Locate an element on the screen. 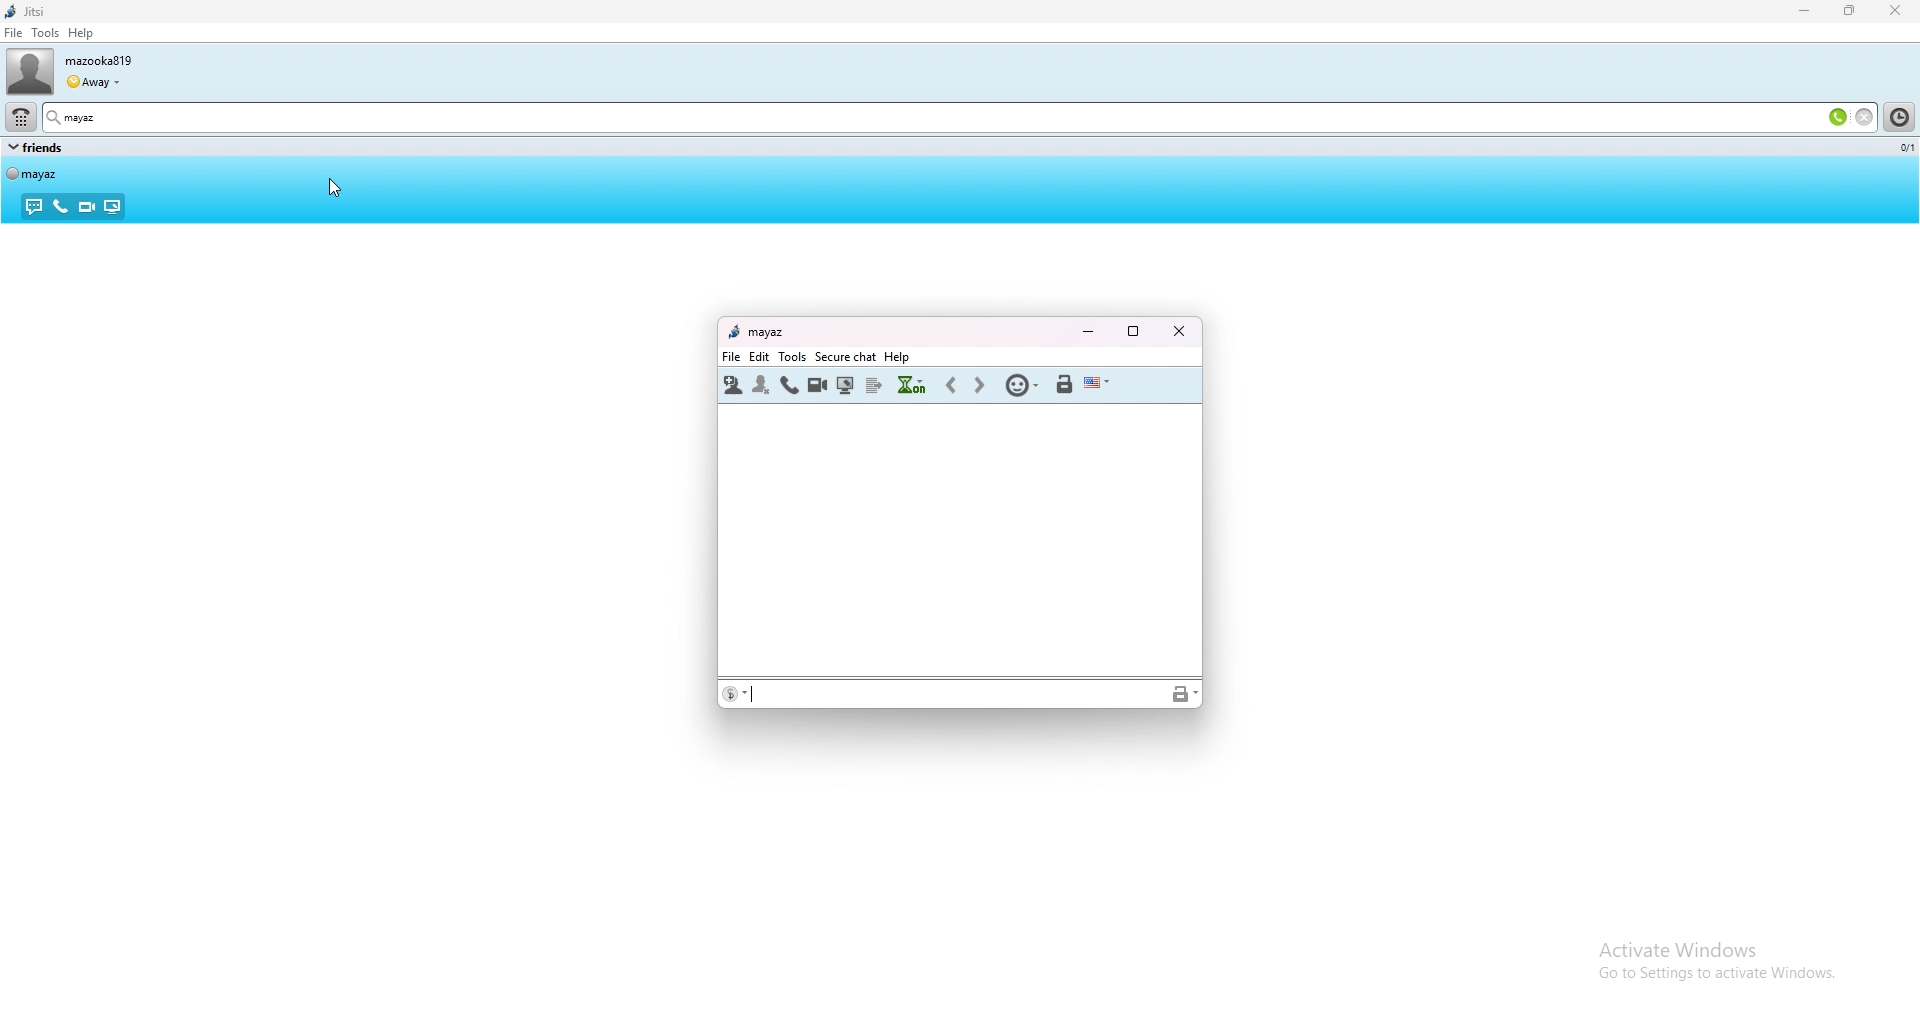 The width and height of the screenshot is (1920, 1030). dialpad is located at coordinates (20, 117).